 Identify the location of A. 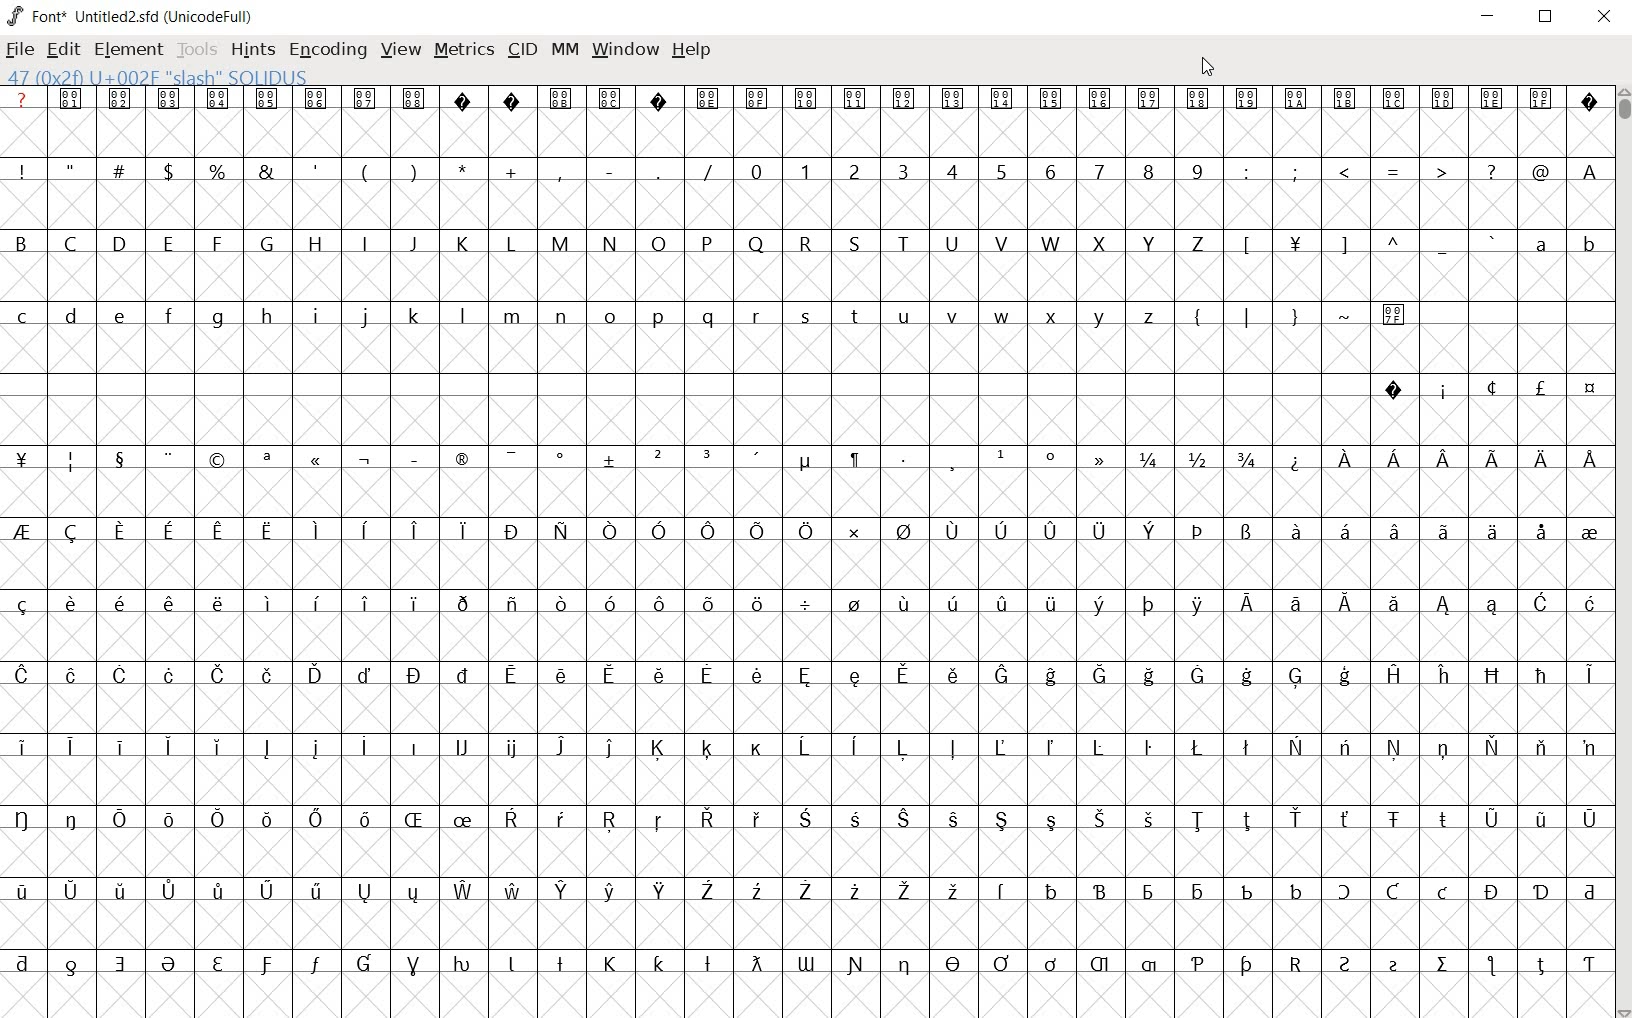
(1586, 171).